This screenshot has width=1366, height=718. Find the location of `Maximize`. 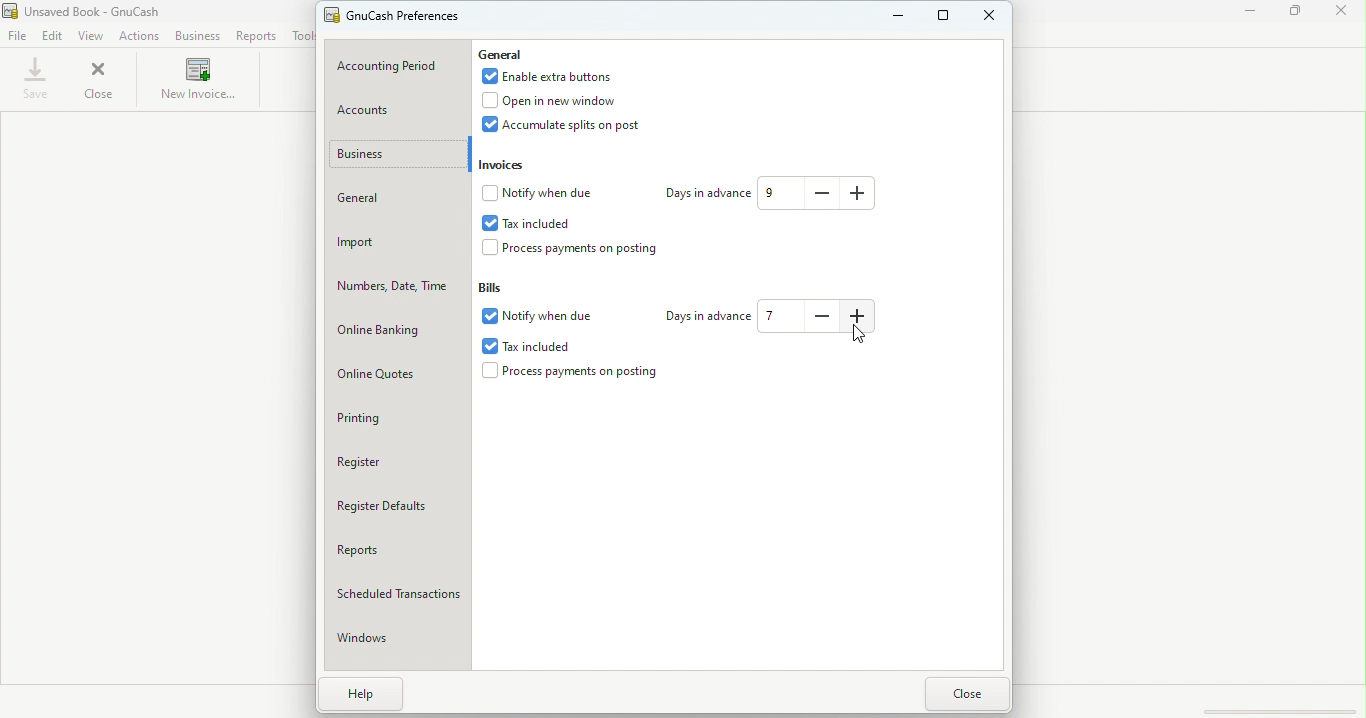

Maximize is located at coordinates (1297, 14).